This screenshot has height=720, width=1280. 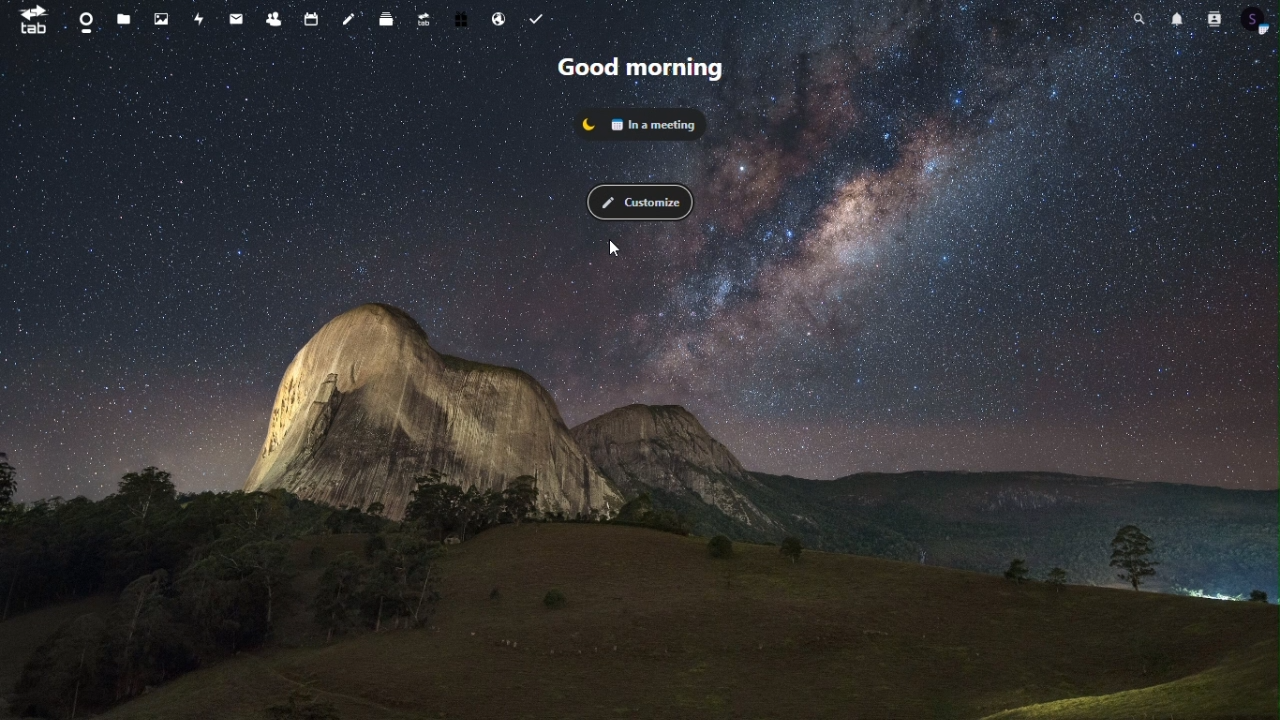 What do you see at coordinates (1258, 18) in the screenshot?
I see `account` at bounding box center [1258, 18].